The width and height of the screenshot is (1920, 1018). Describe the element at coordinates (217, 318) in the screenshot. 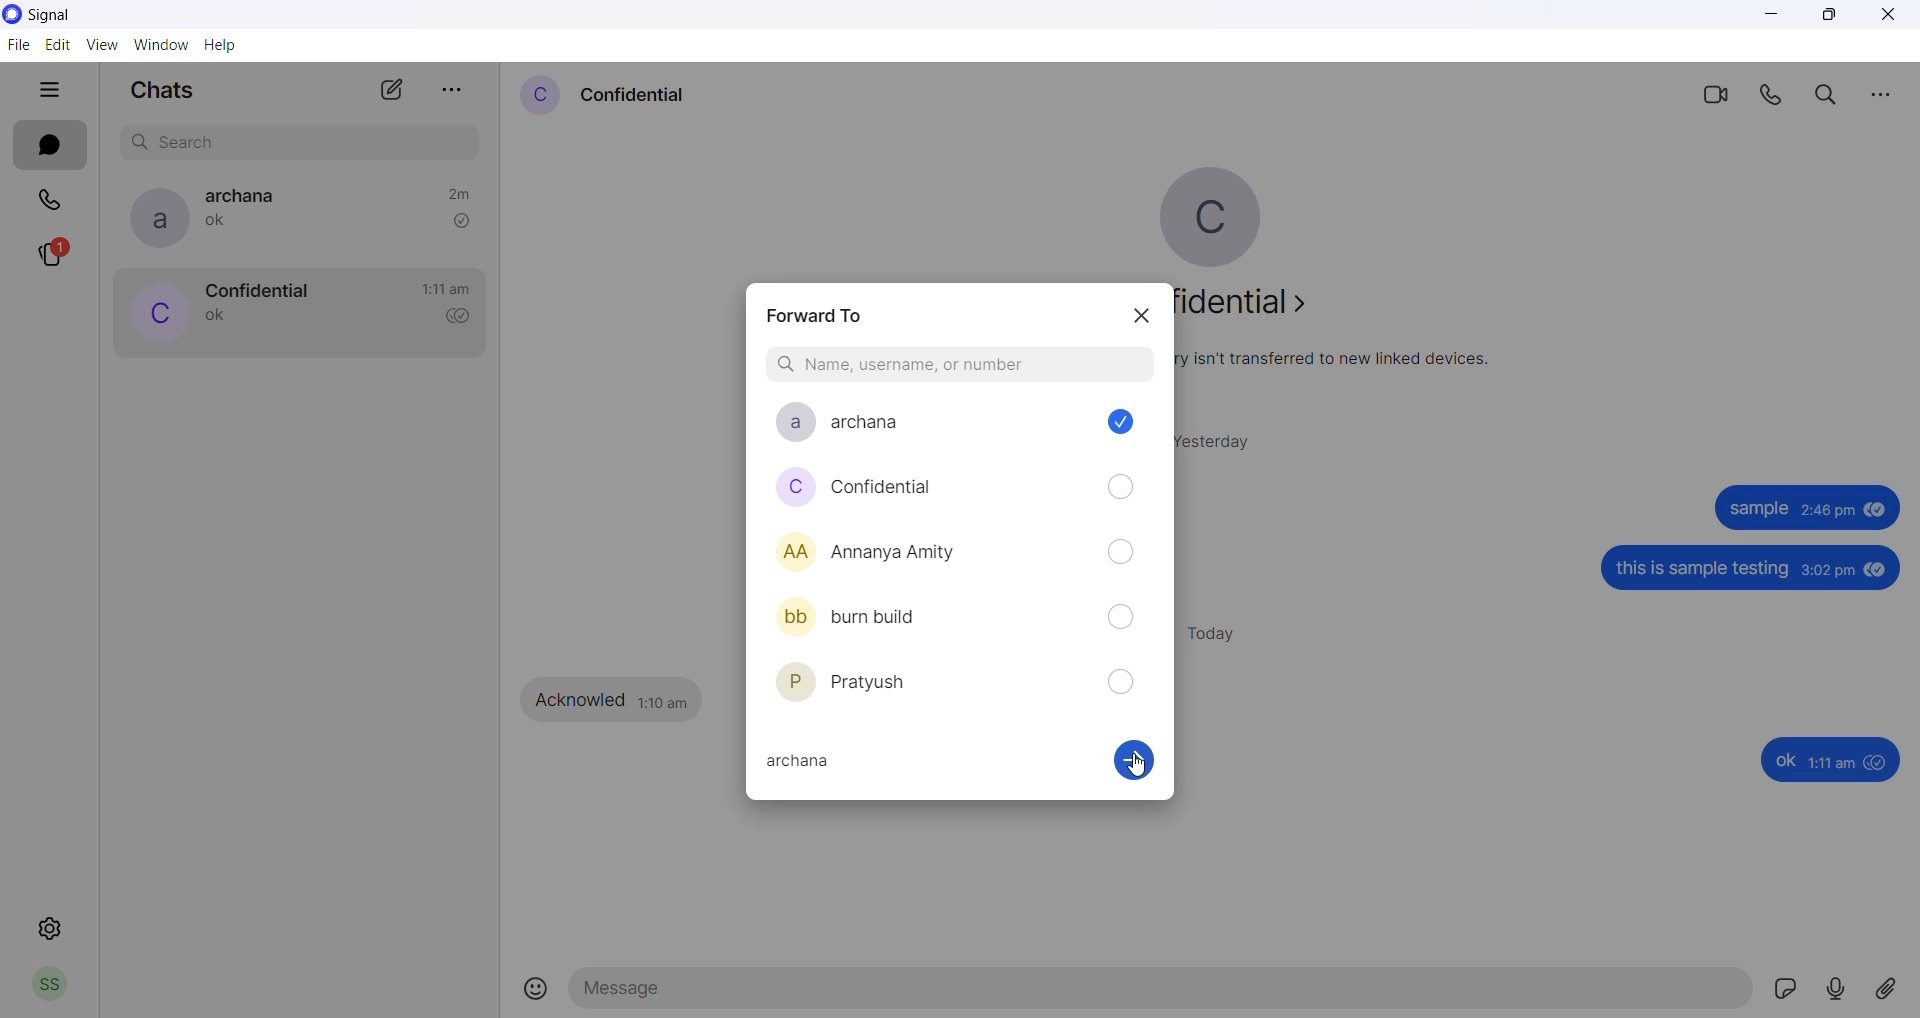

I see `last message` at that location.